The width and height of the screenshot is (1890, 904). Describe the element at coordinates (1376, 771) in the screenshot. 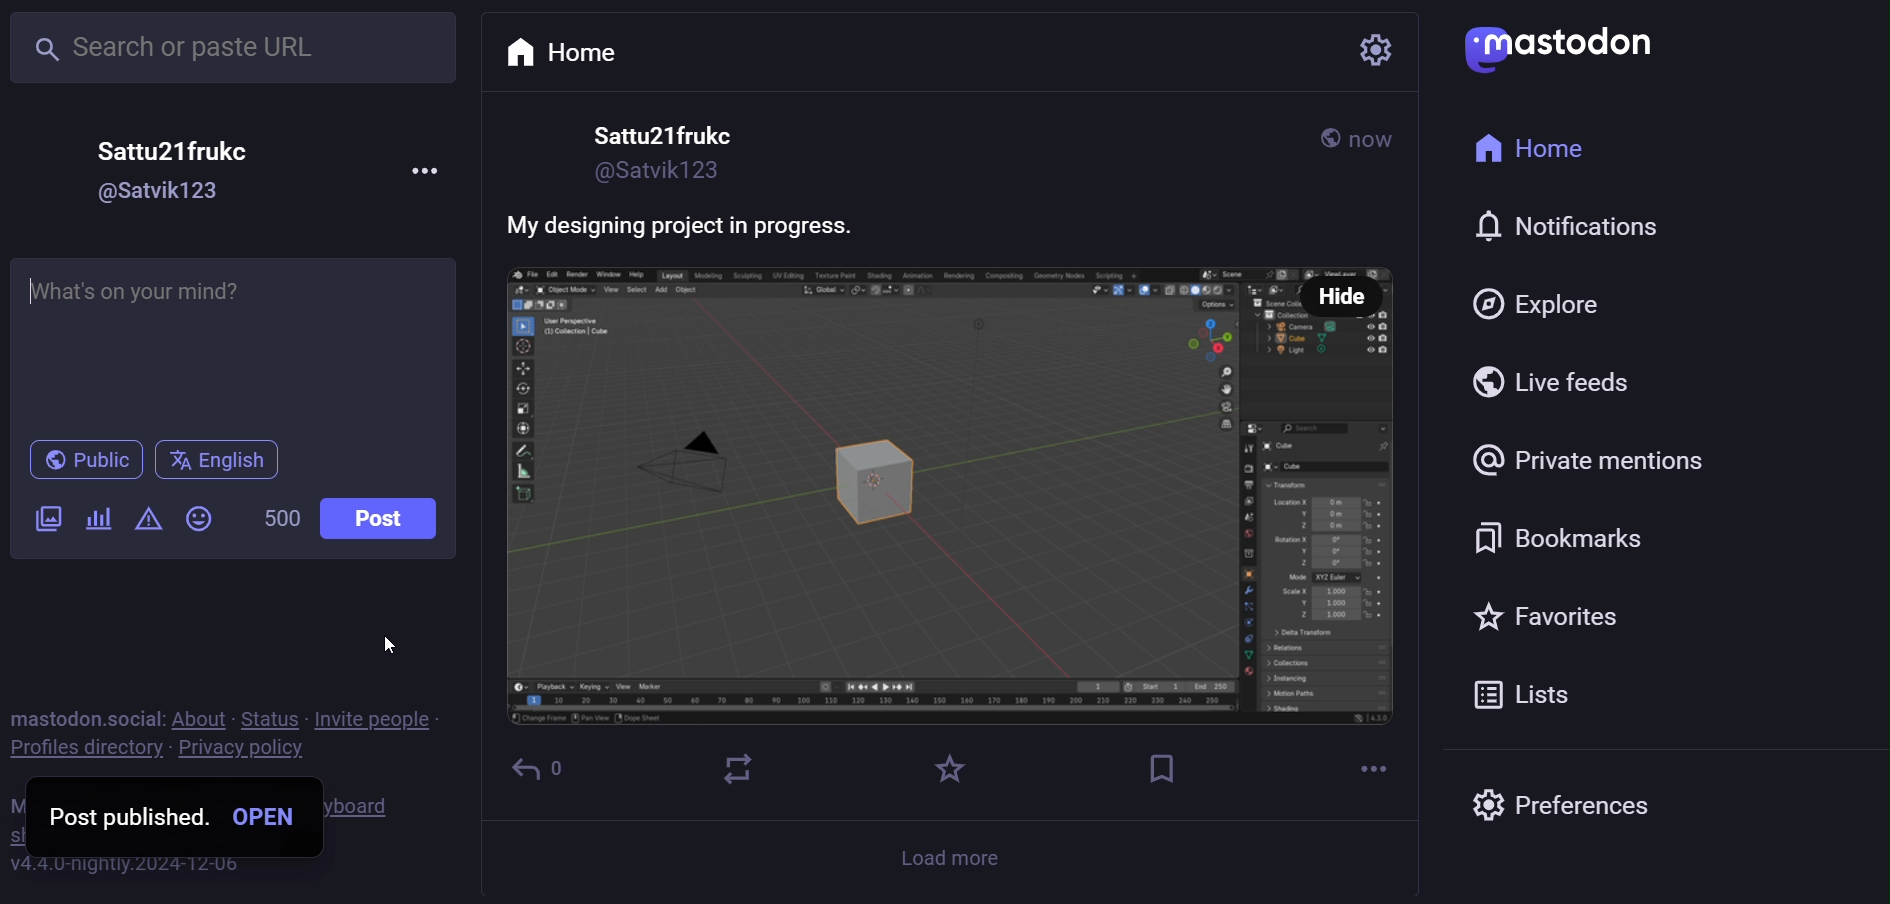

I see `more` at that location.